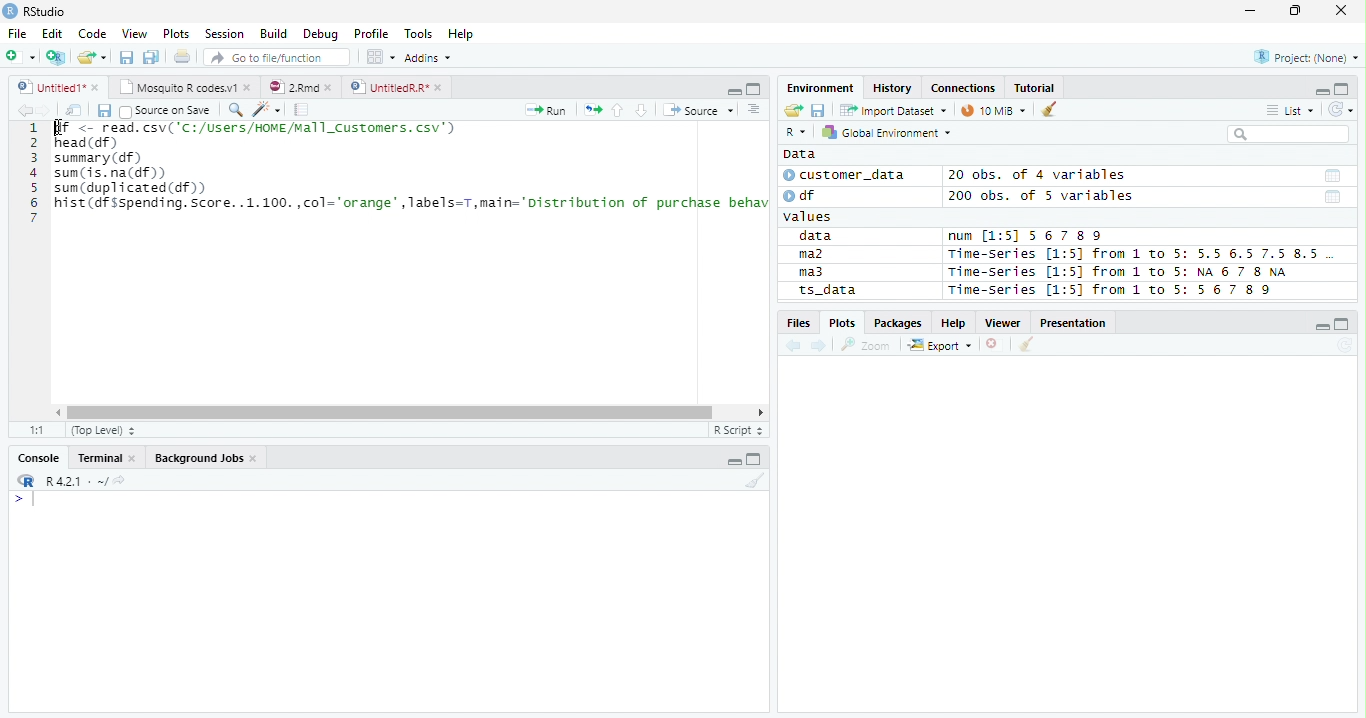 The image size is (1366, 718). I want to click on Connections, so click(963, 88).